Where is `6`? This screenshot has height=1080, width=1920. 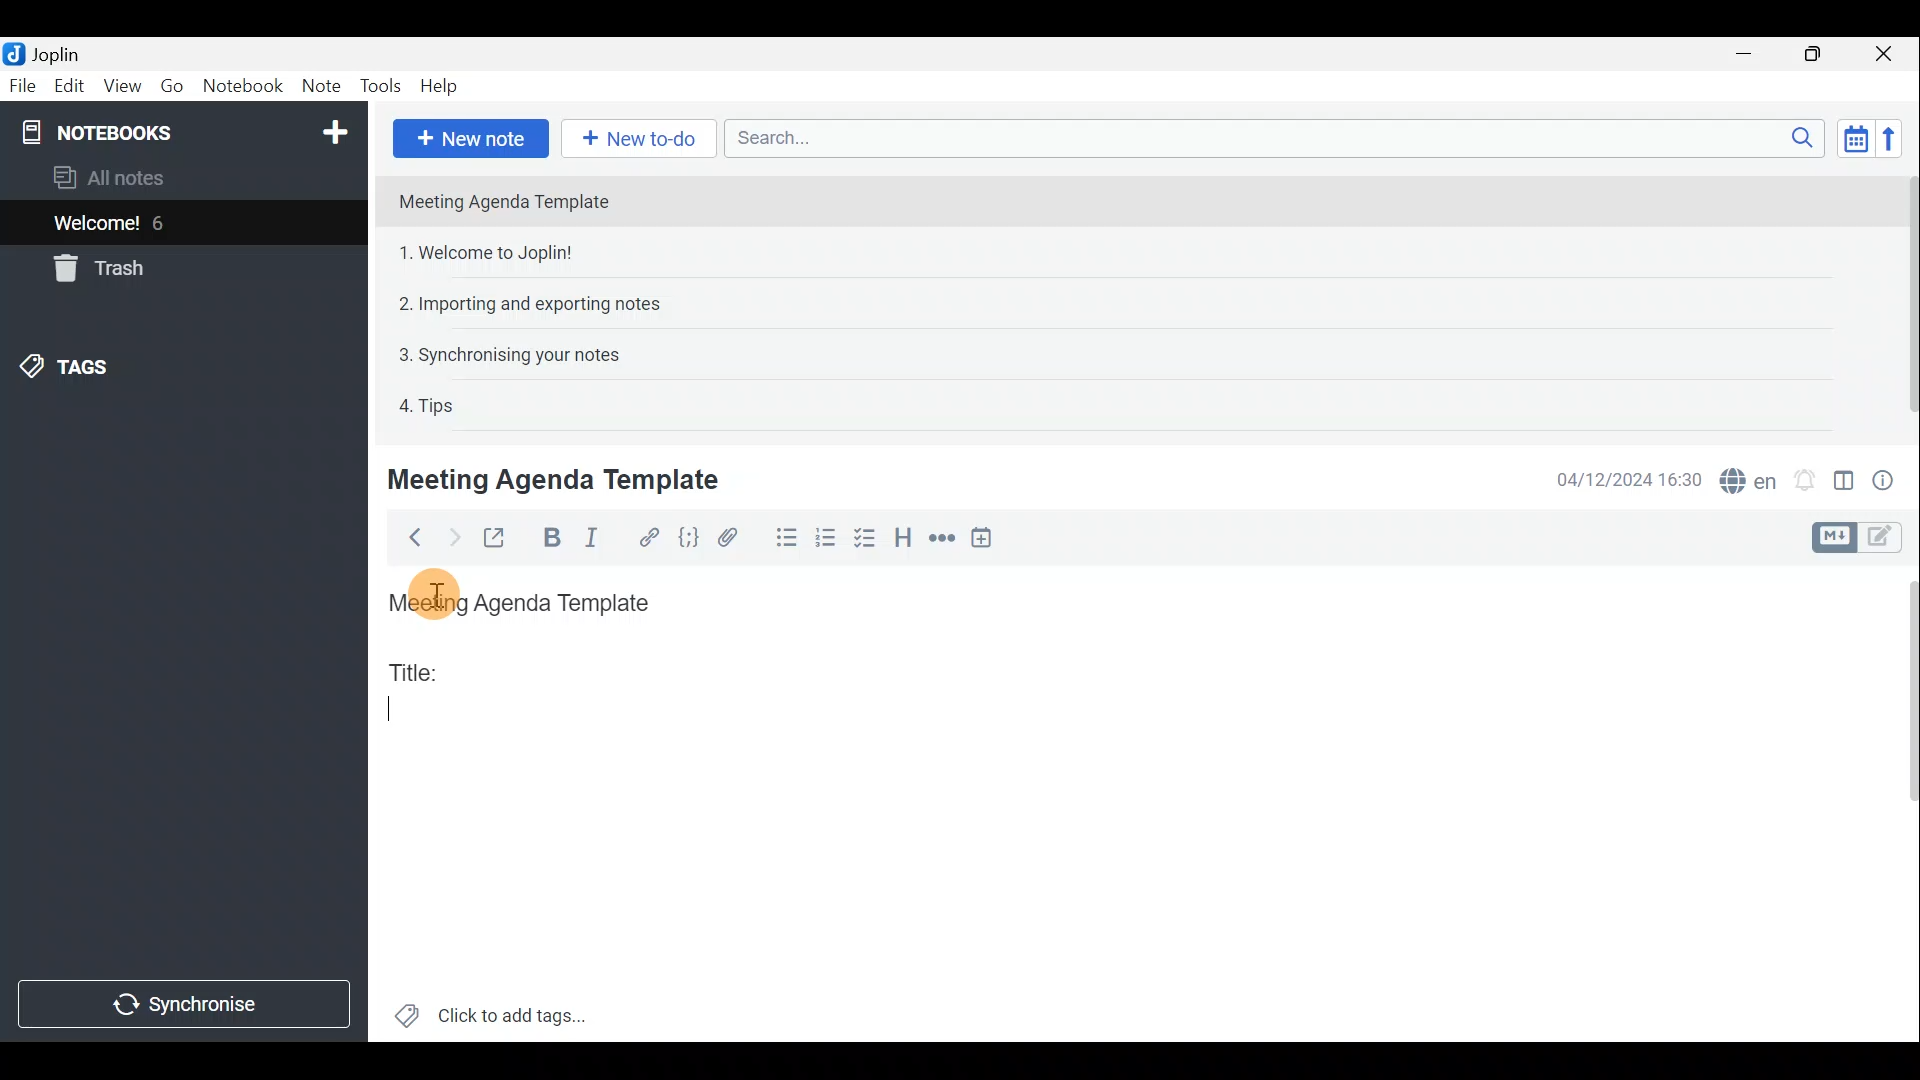
6 is located at coordinates (164, 223).